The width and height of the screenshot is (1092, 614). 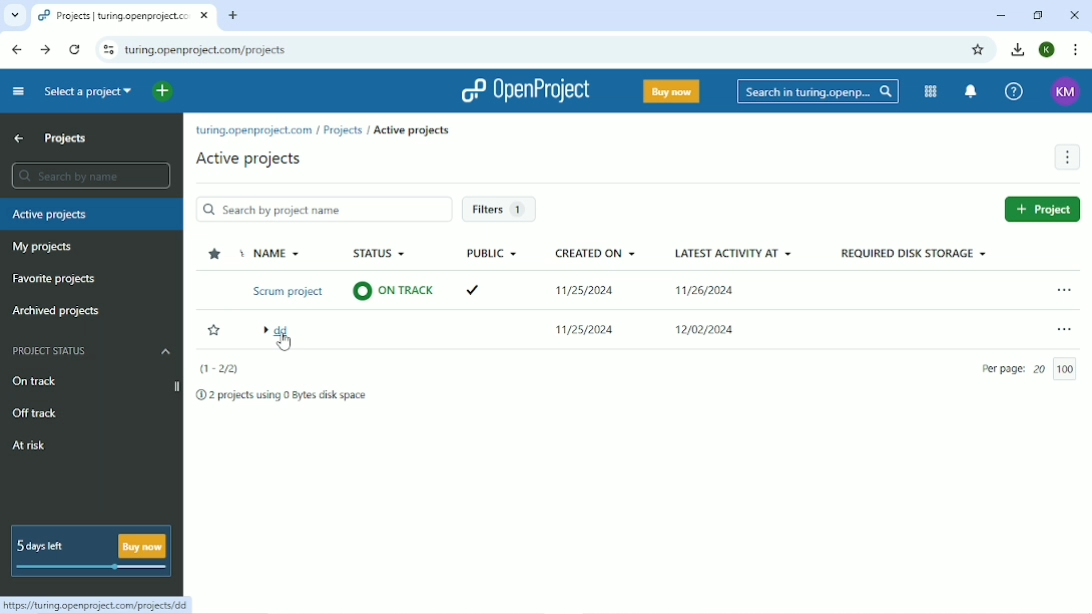 I want to click on Filters, so click(x=501, y=209).